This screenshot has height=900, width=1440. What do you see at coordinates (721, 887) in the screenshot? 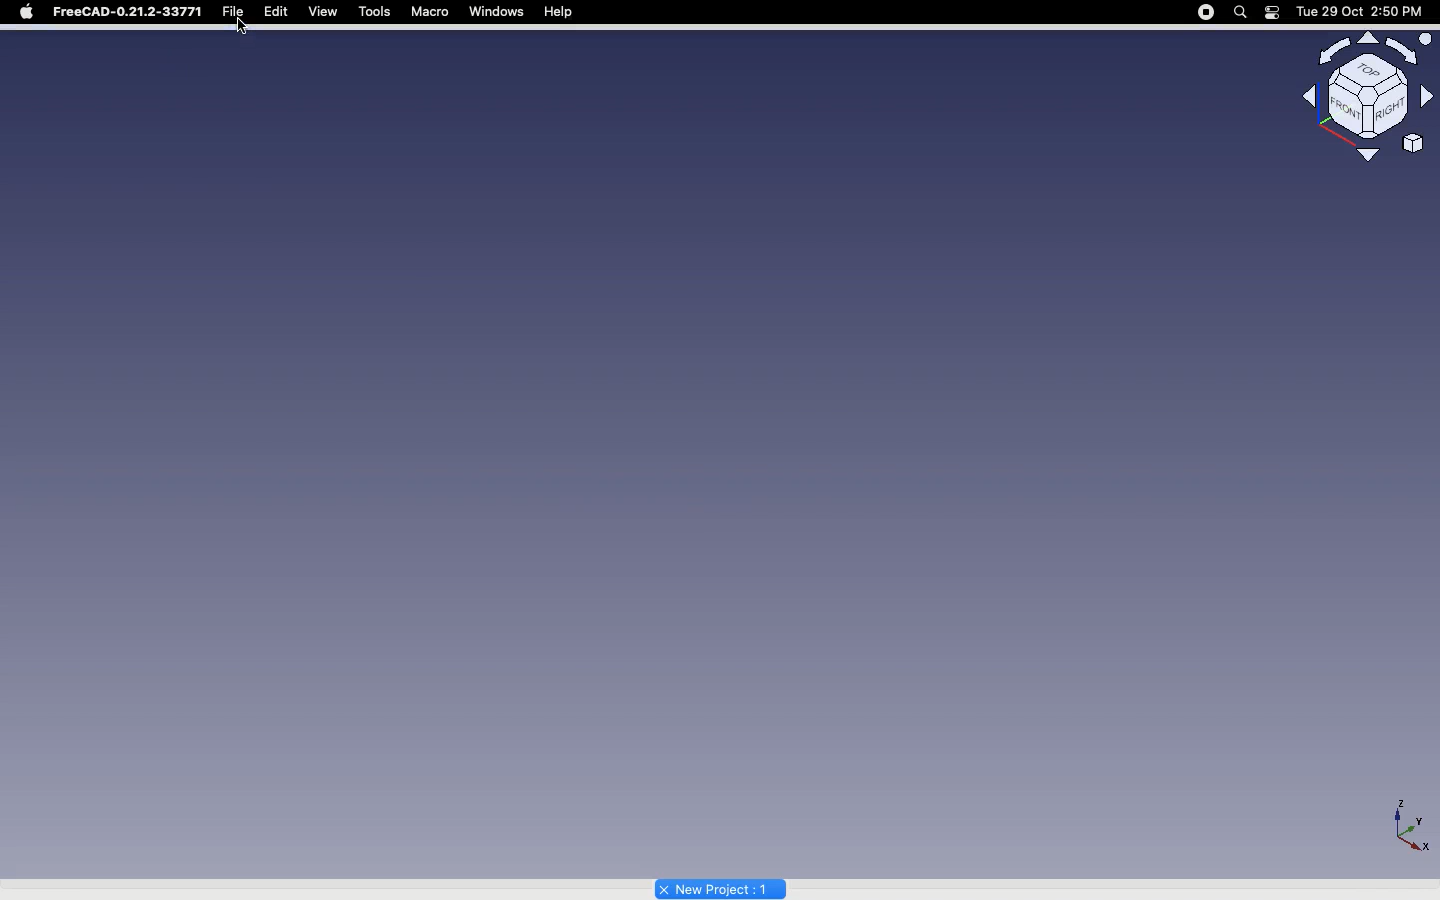
I see `Project name` at bounding box center [721, 887].